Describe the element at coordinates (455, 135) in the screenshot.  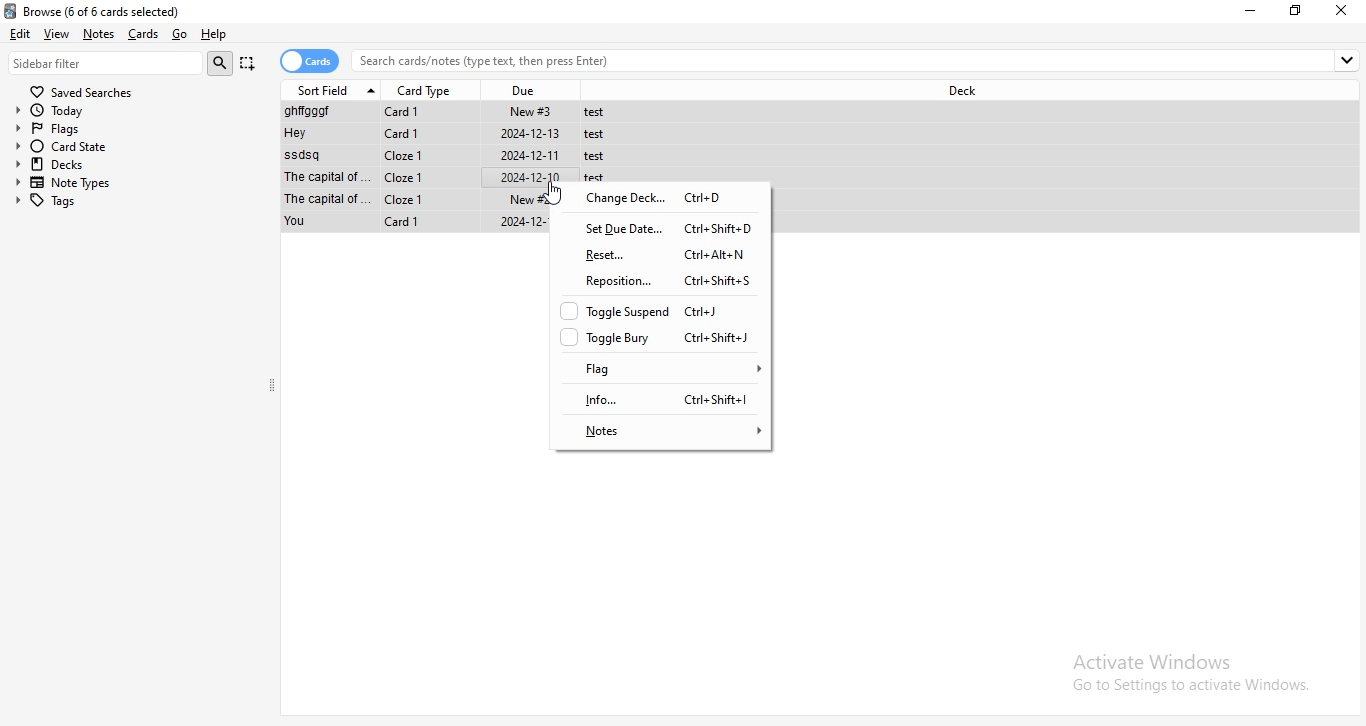
I see `File` at that location.